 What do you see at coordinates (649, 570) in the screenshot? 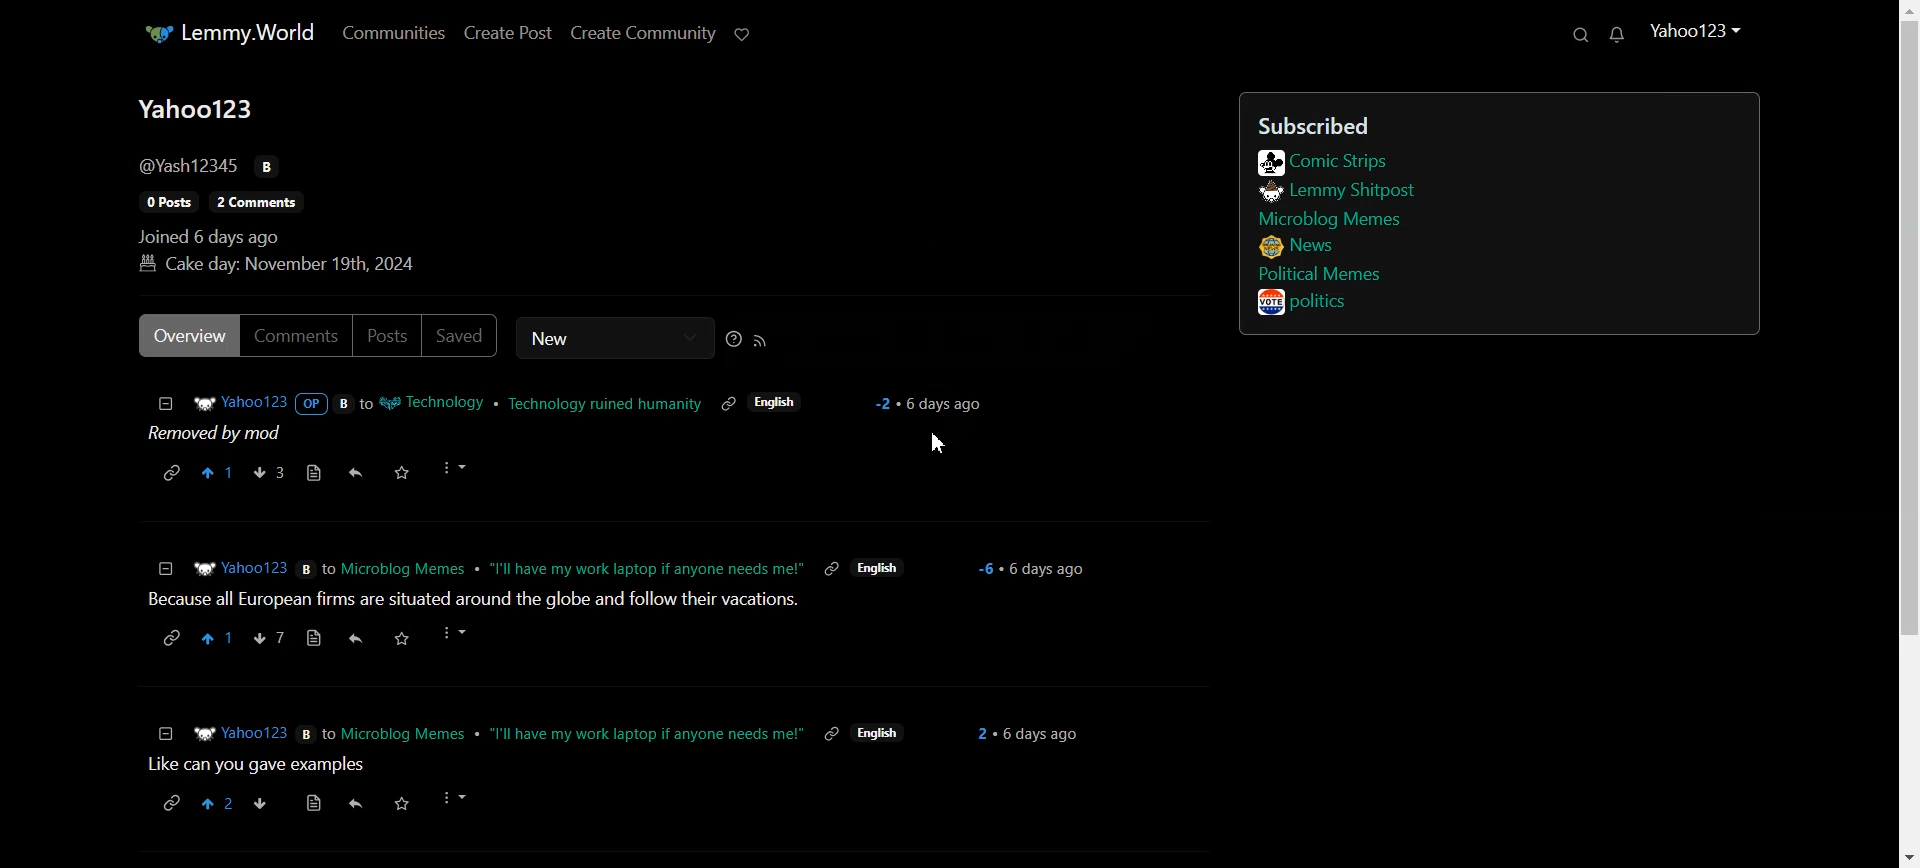
I see `I'll have my work laptop if anyone needs me!”` at bounding box center [649, 570].